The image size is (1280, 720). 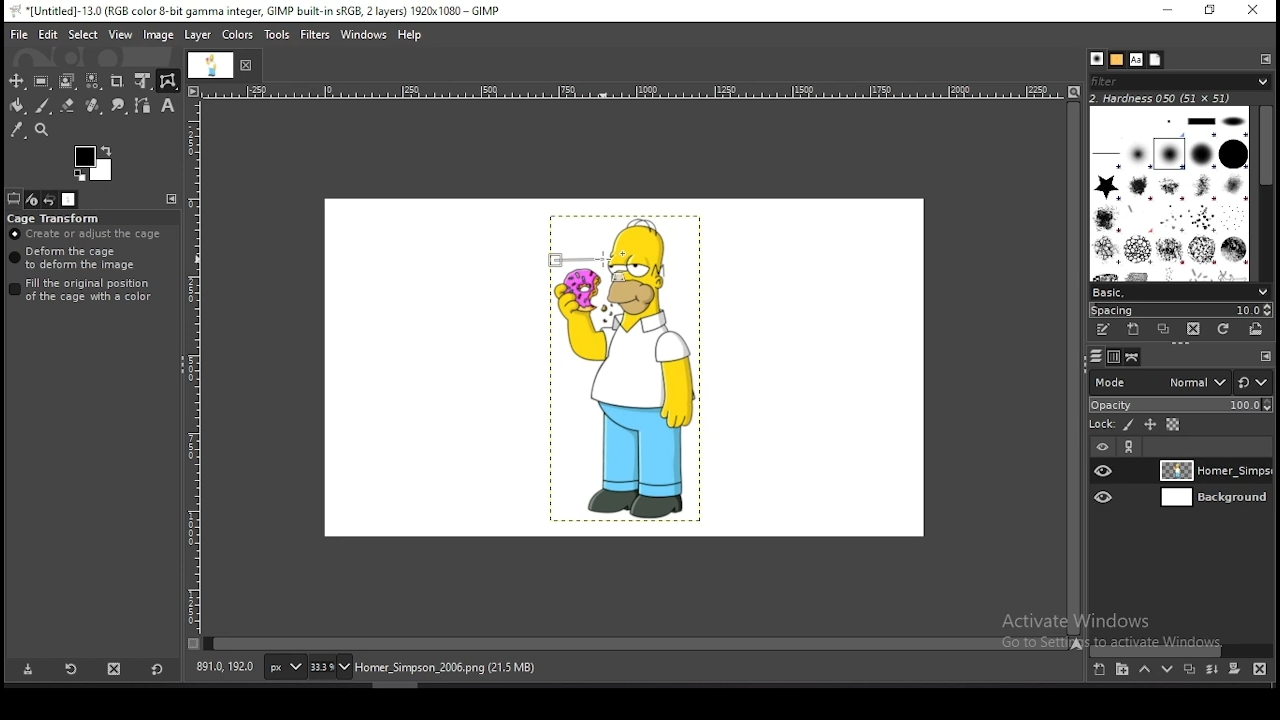 What do you see at coordinates (1264, 190) in the screenshot?
I see `scroll bar` at bounding box center [1264, 190].